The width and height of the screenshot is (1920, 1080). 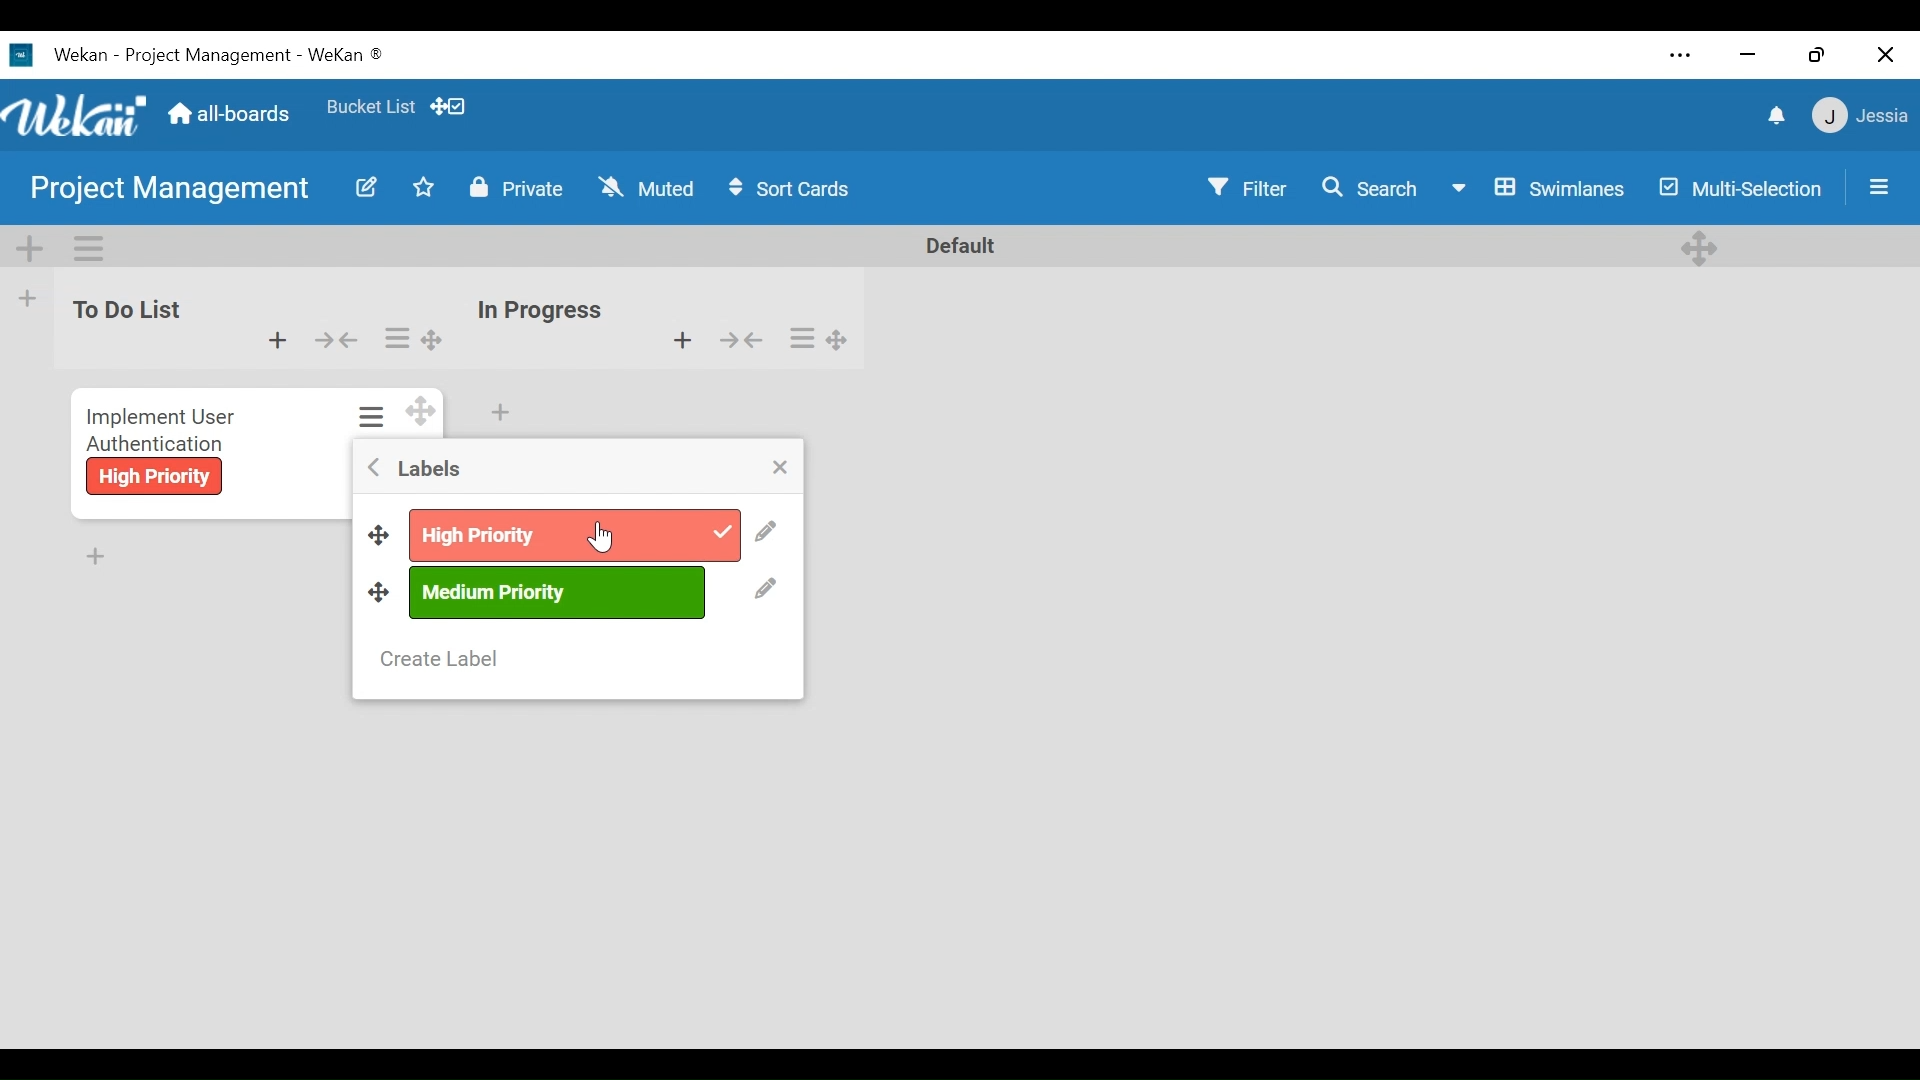 What do you see at coordinates (502, 411) in the screenshot?
I see `add card to the bottom of the list` at bounding box center [502, 411].